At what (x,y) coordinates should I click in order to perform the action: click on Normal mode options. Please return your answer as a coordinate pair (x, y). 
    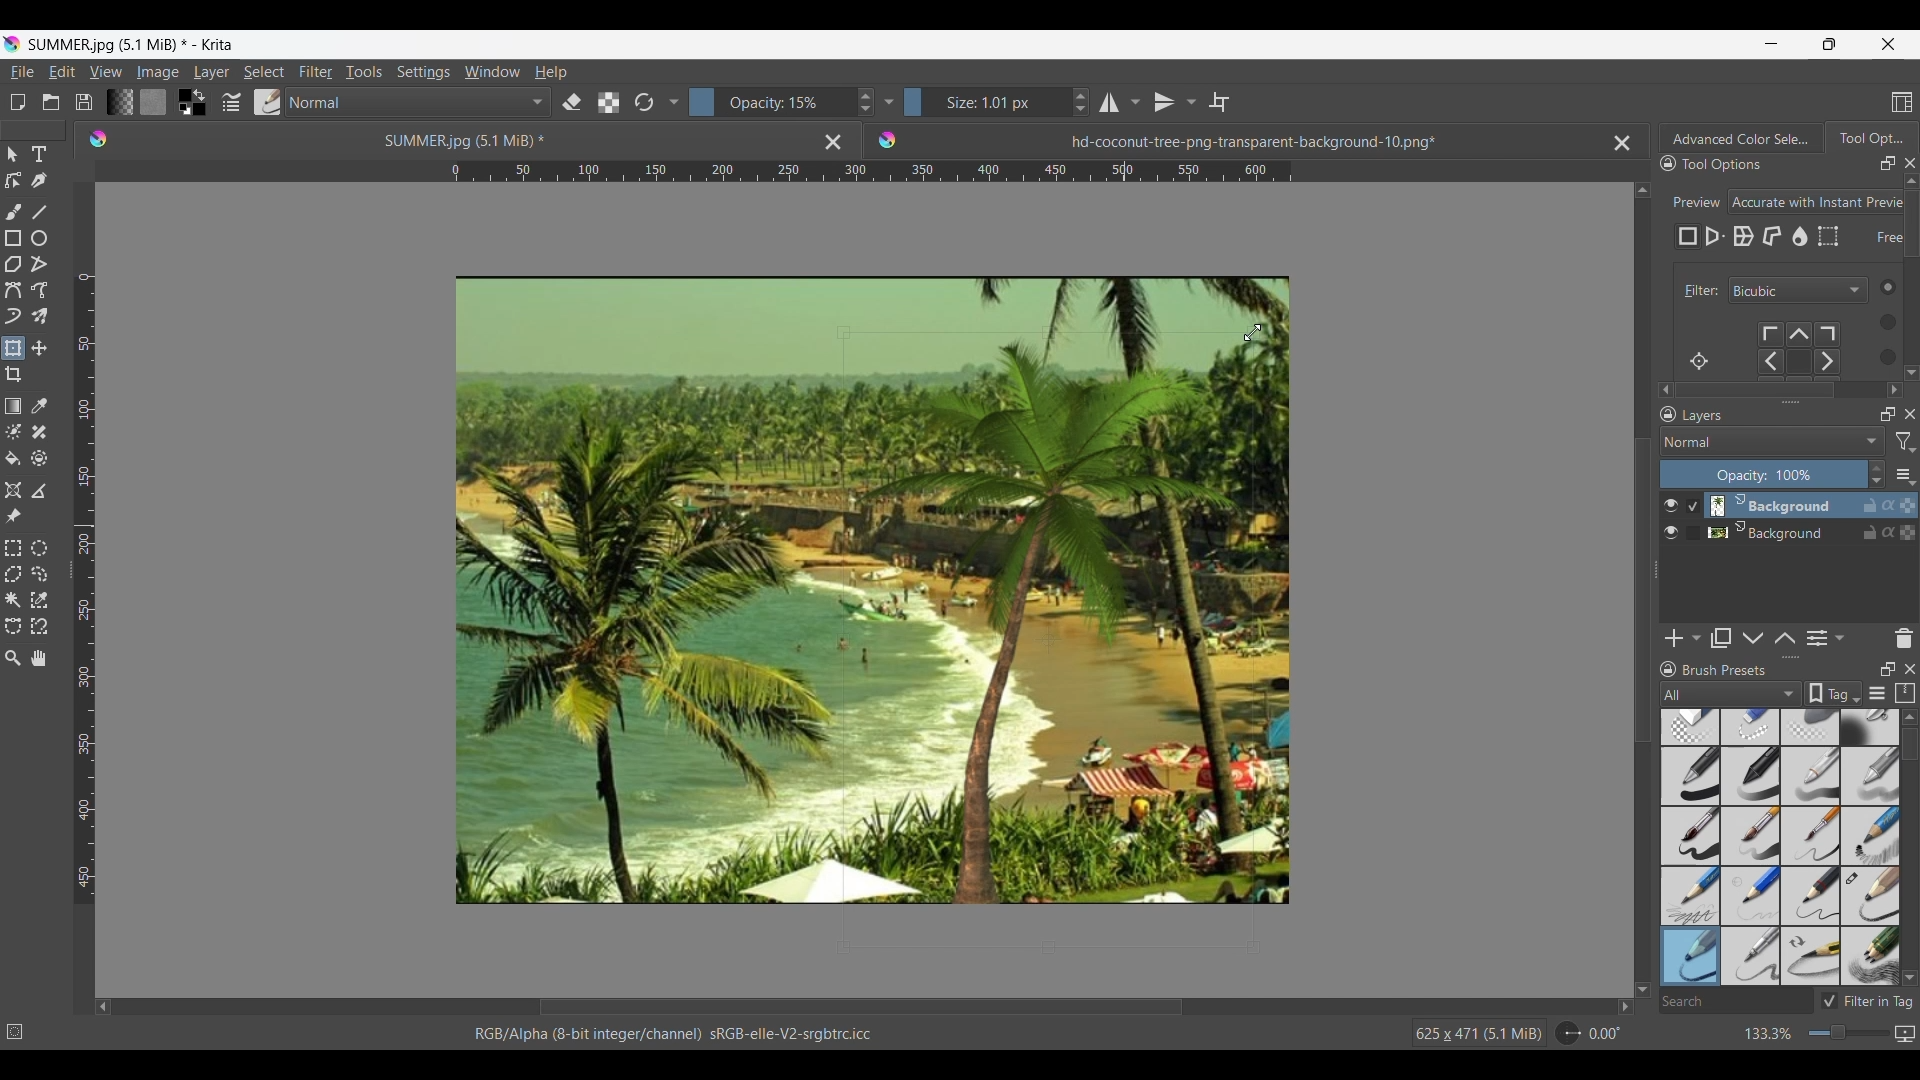
    Looking at the image, I should click on (1772, 441).